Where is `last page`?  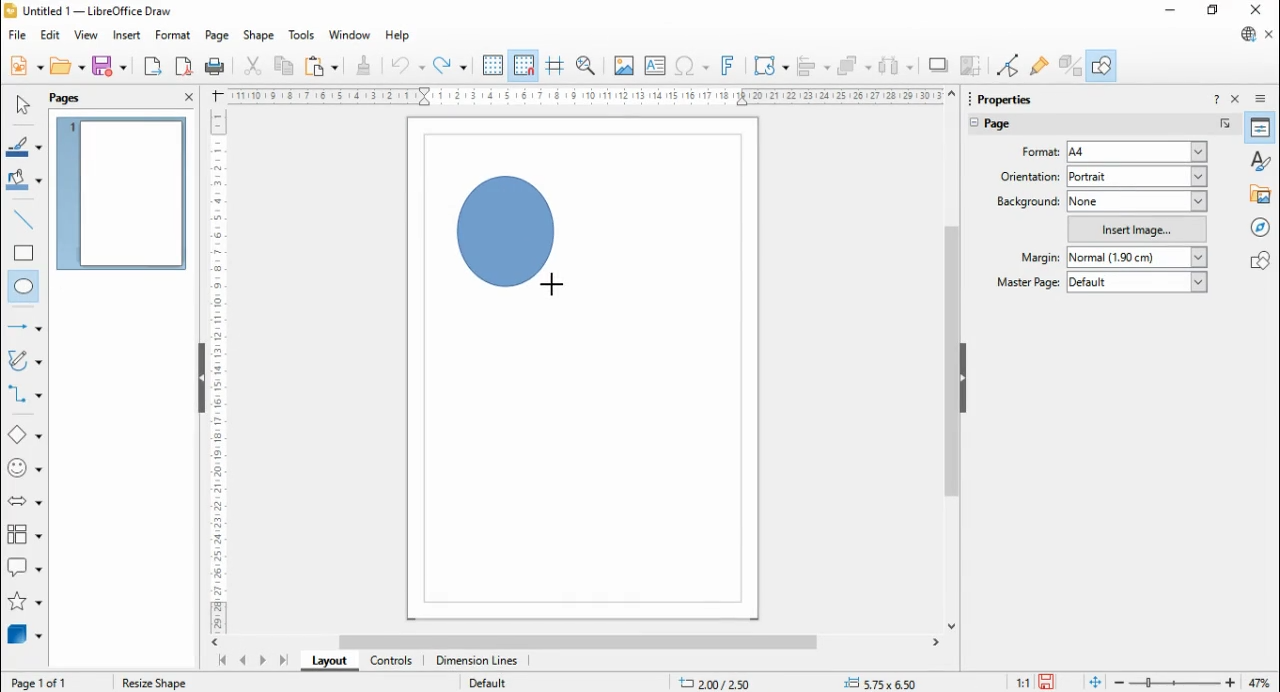
last page is located at coordinates (283, 660).